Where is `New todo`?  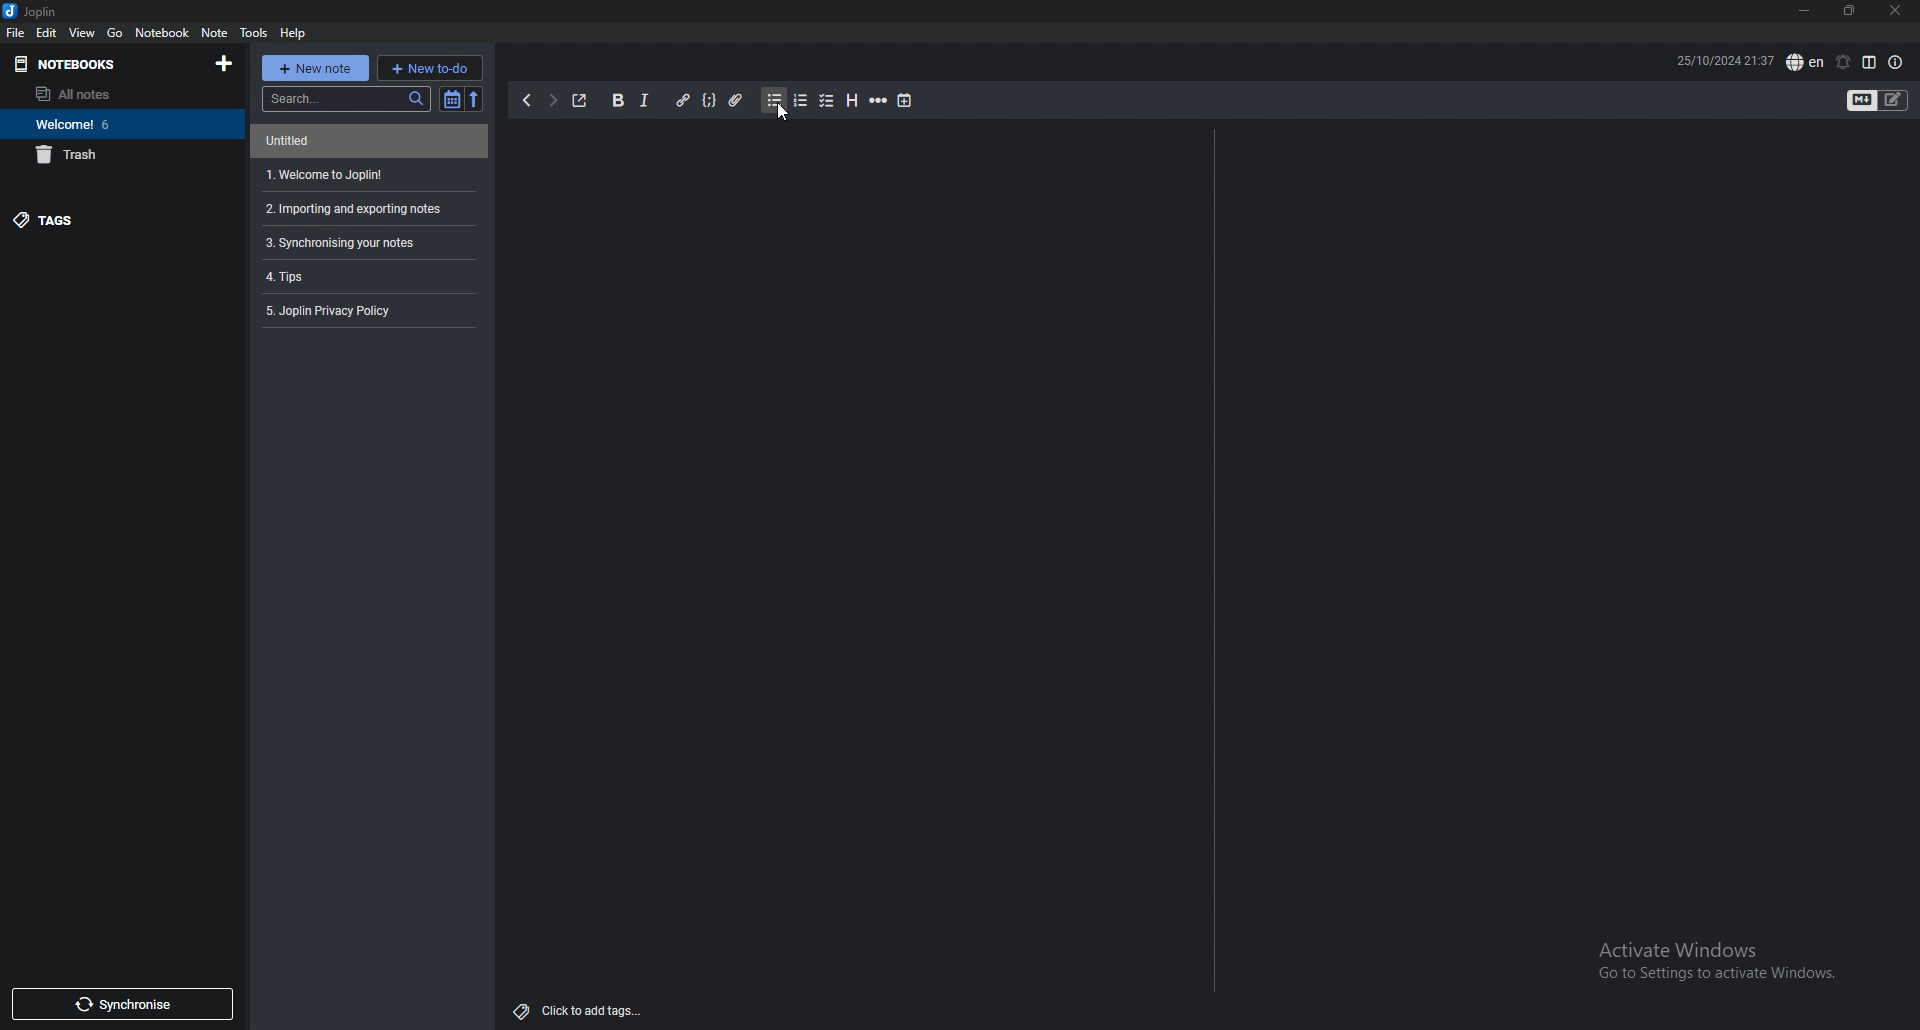
New todo is located at coordinates (431, 67).